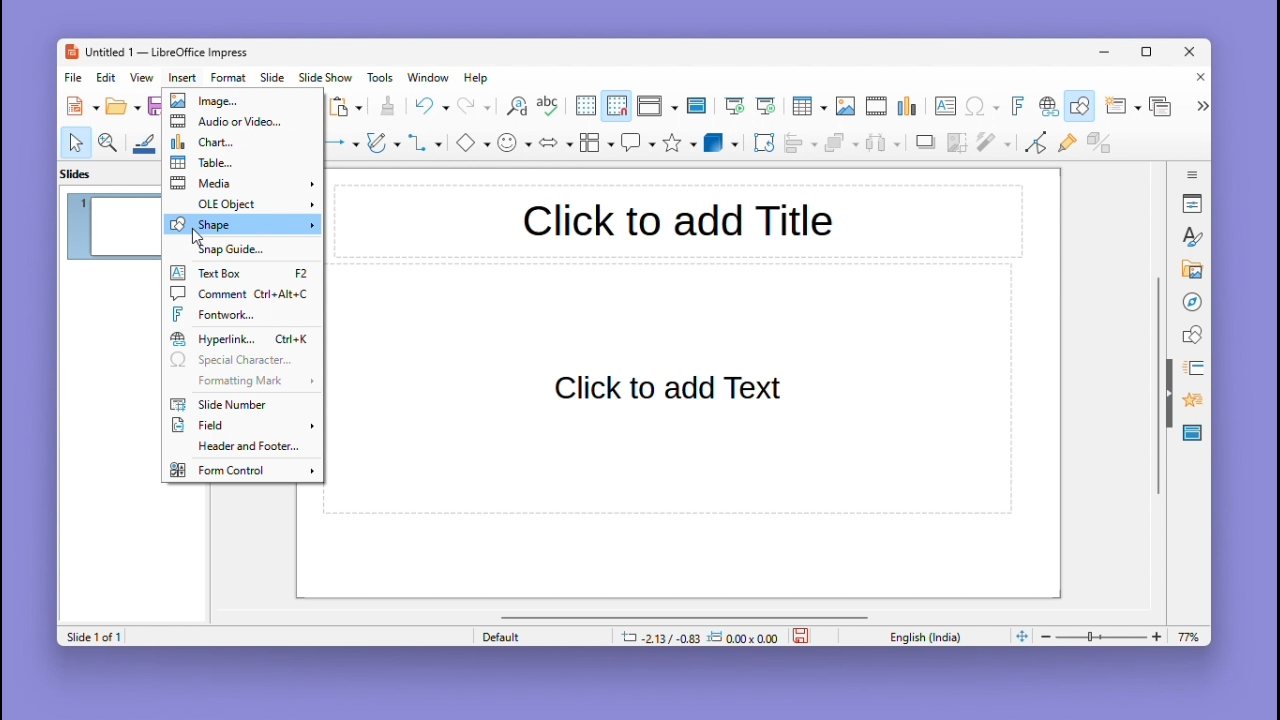 The image size is (1280, 720). What do you see at coordinates (243, 314) in the screenshot?
I see `font Work` at bounding box center [243, 314].